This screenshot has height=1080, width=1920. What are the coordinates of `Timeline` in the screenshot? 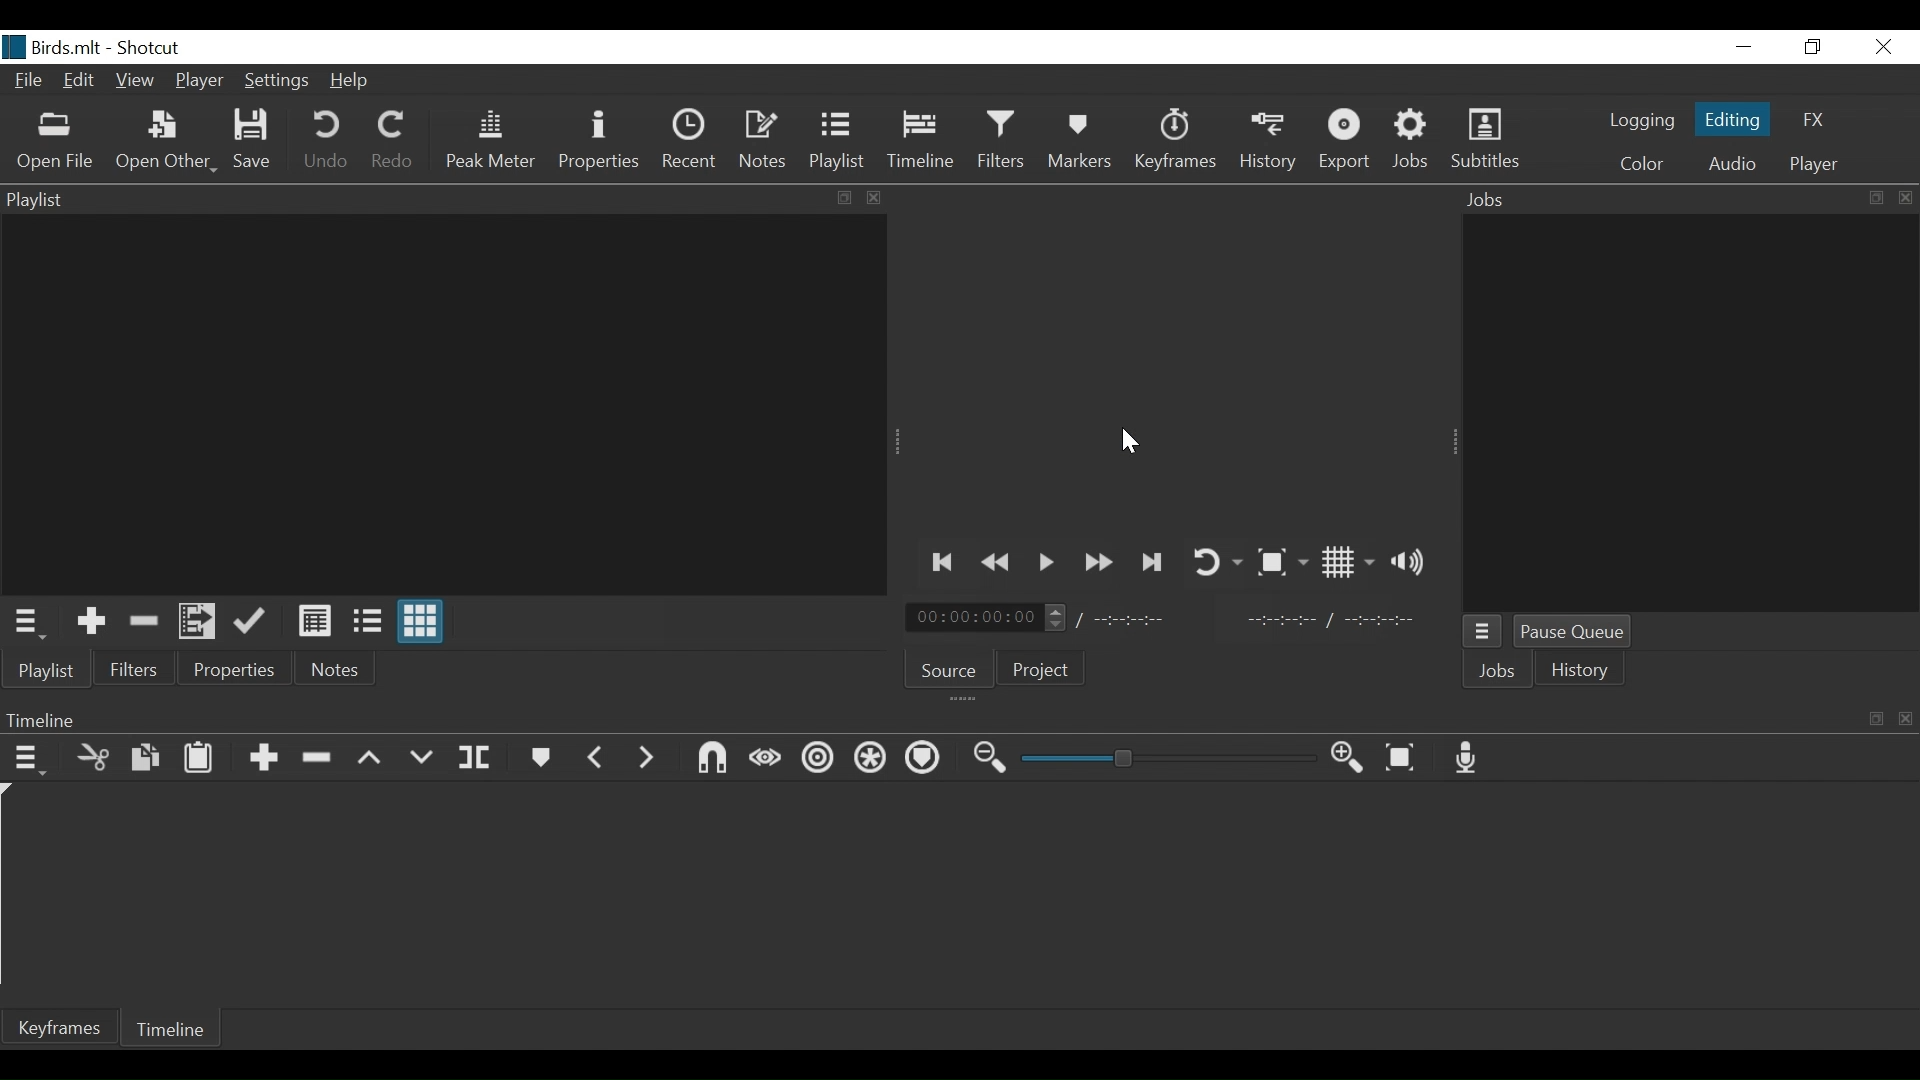 It's located at (923, 140).